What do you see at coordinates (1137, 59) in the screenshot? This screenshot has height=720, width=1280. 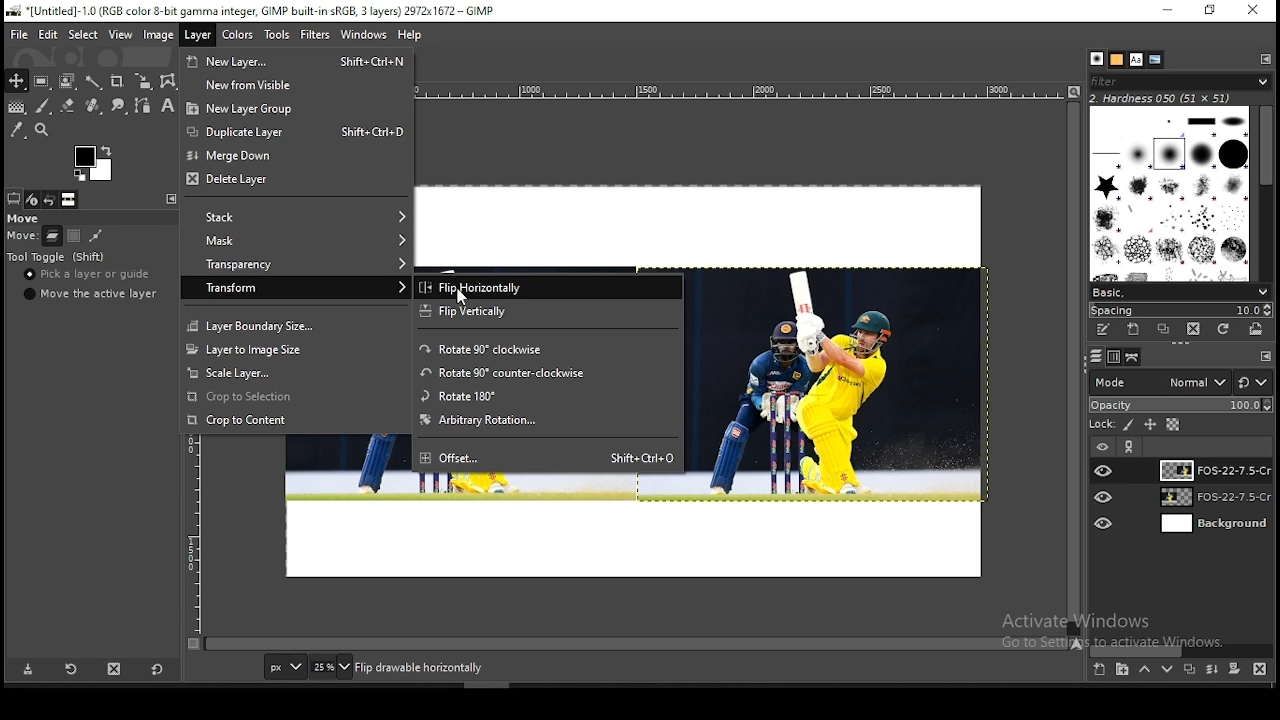 I see `fonts` at bounding box center [1137, 59].